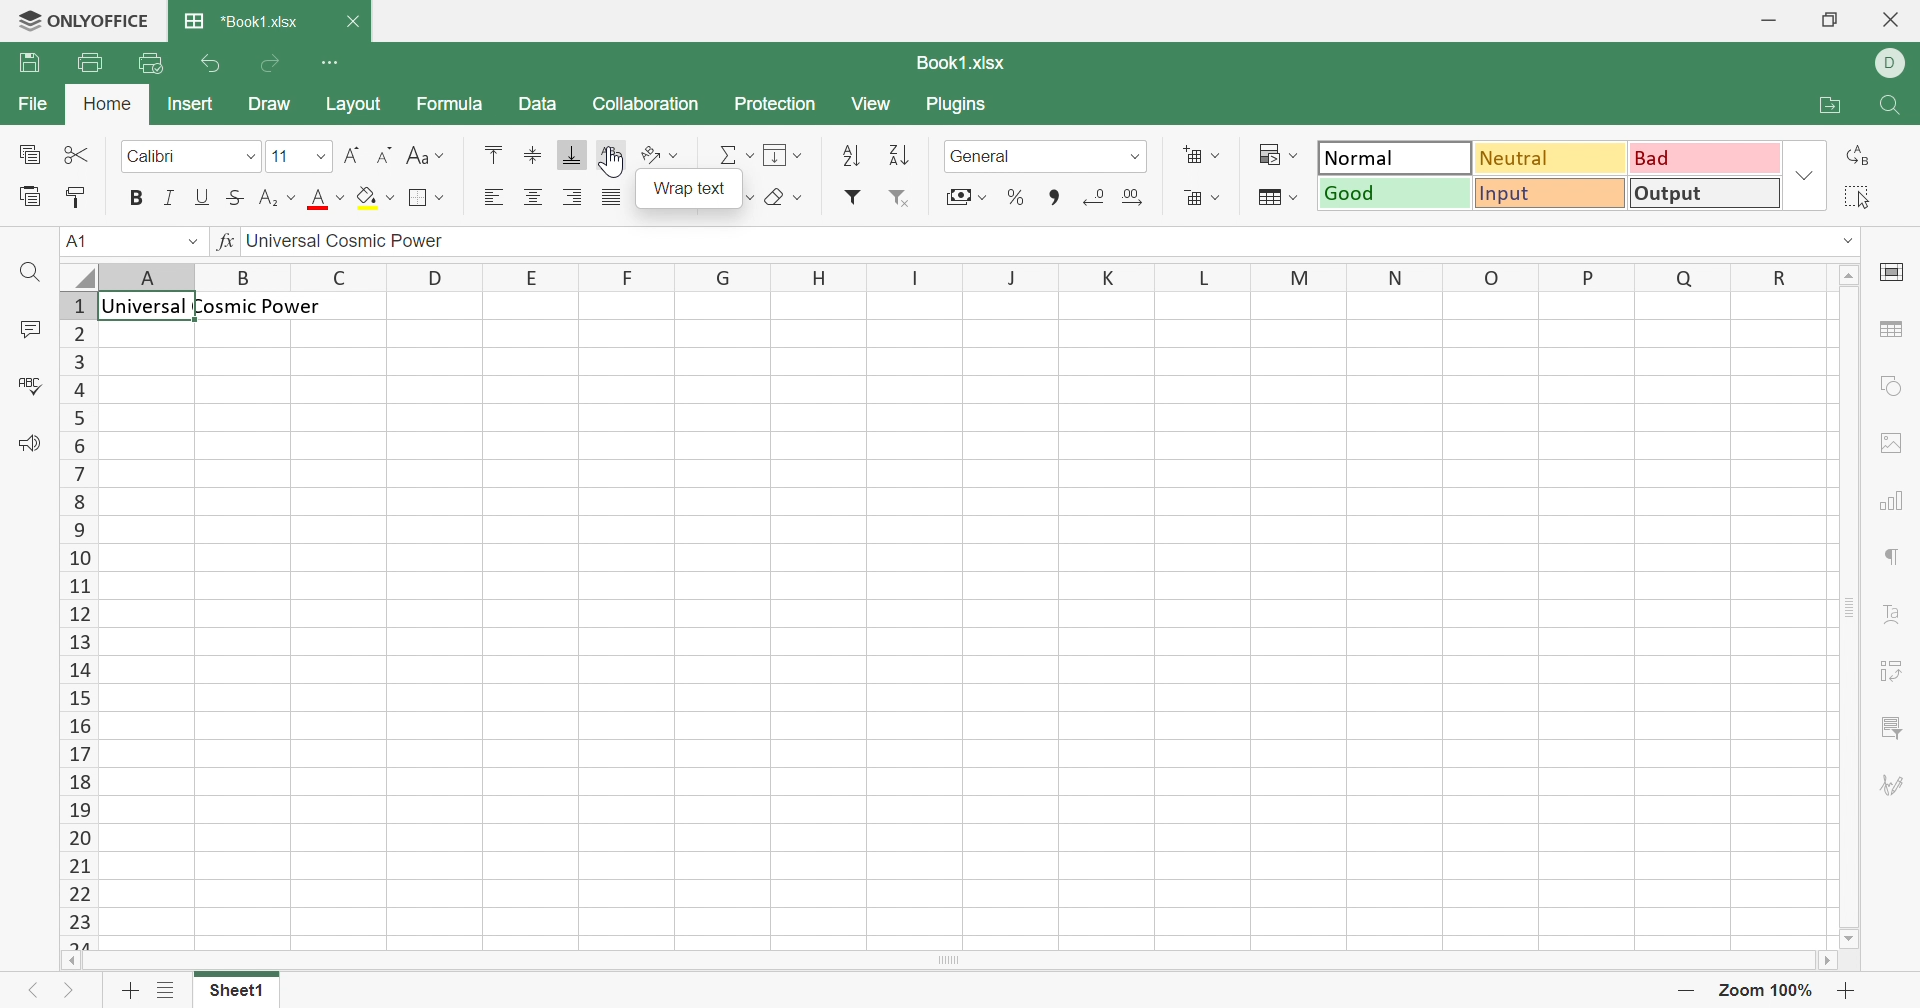  I want to click on Copy Style, so click(74, 199).